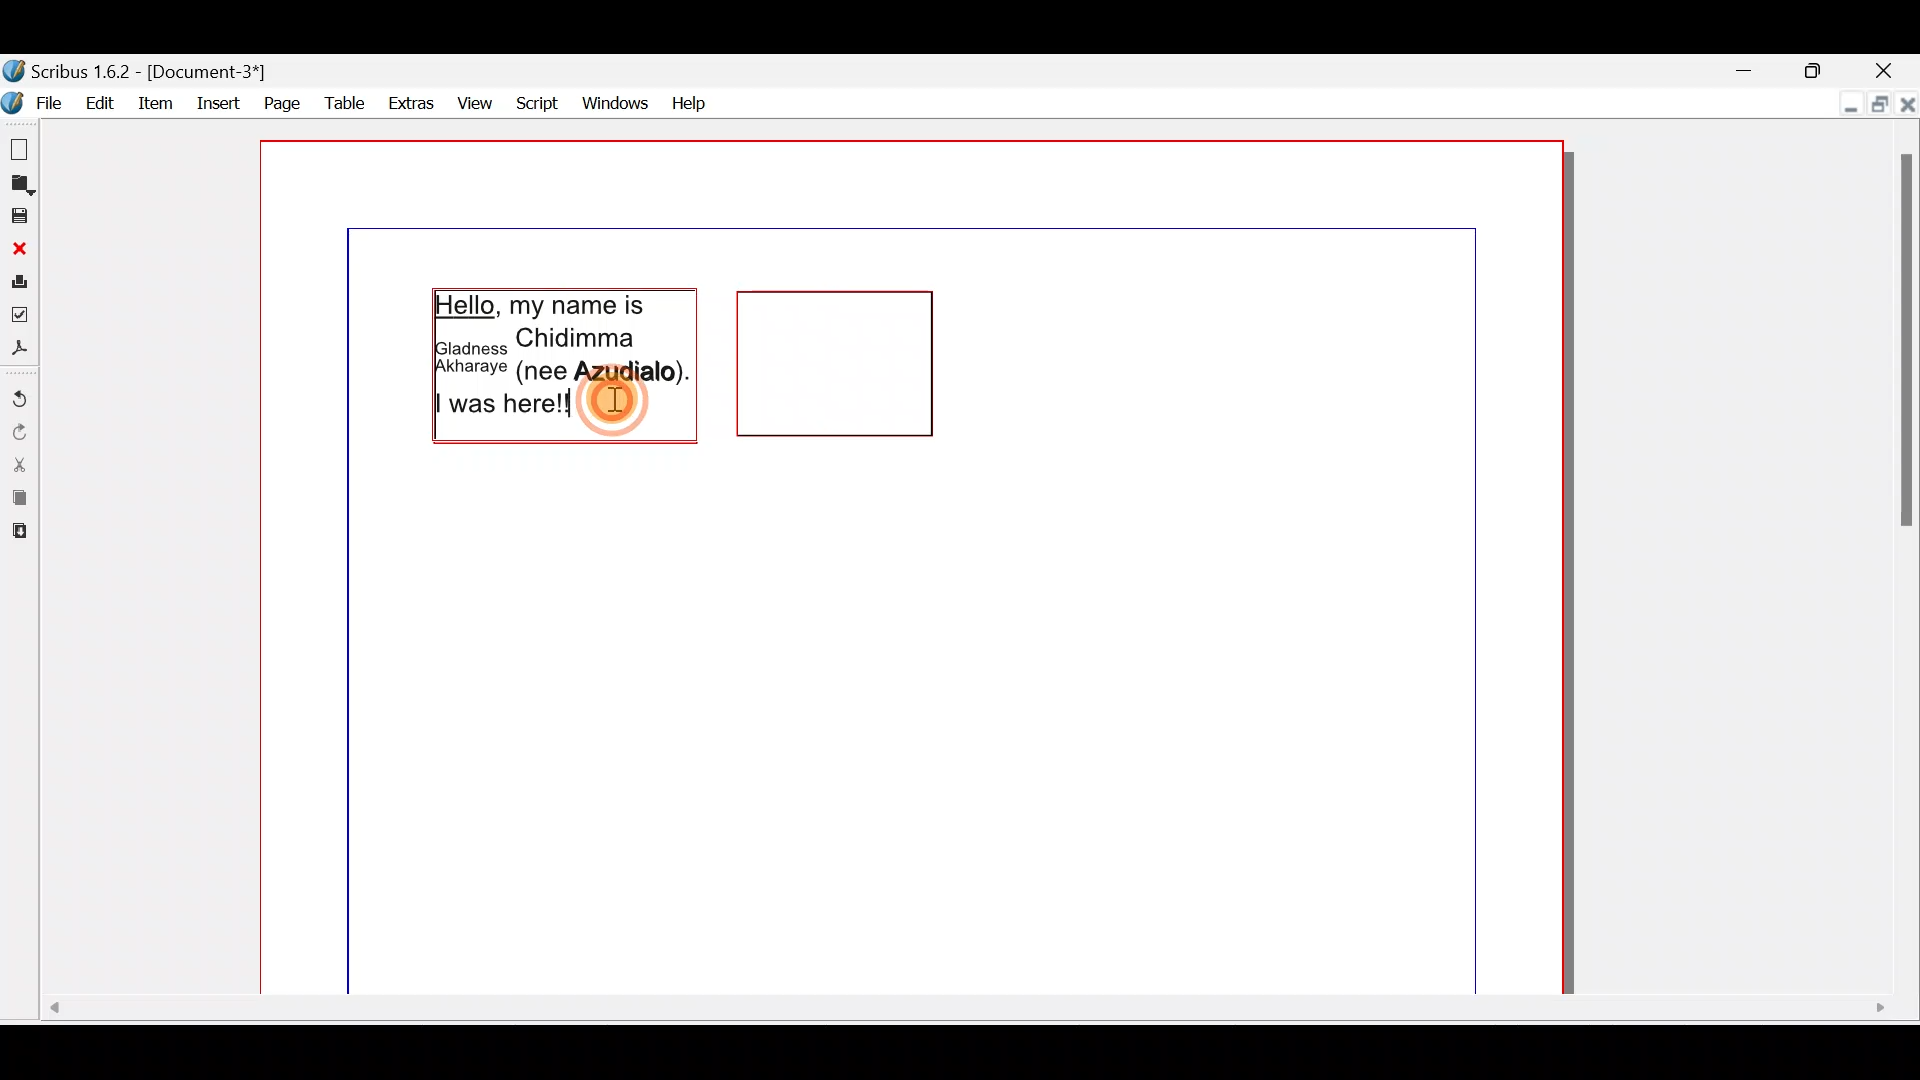 This screenshot has width=1920, height=1080. What do you see at coordinates (617, 403) in the screenshot?
I see `Cursor` at bounding box center [617, 403].